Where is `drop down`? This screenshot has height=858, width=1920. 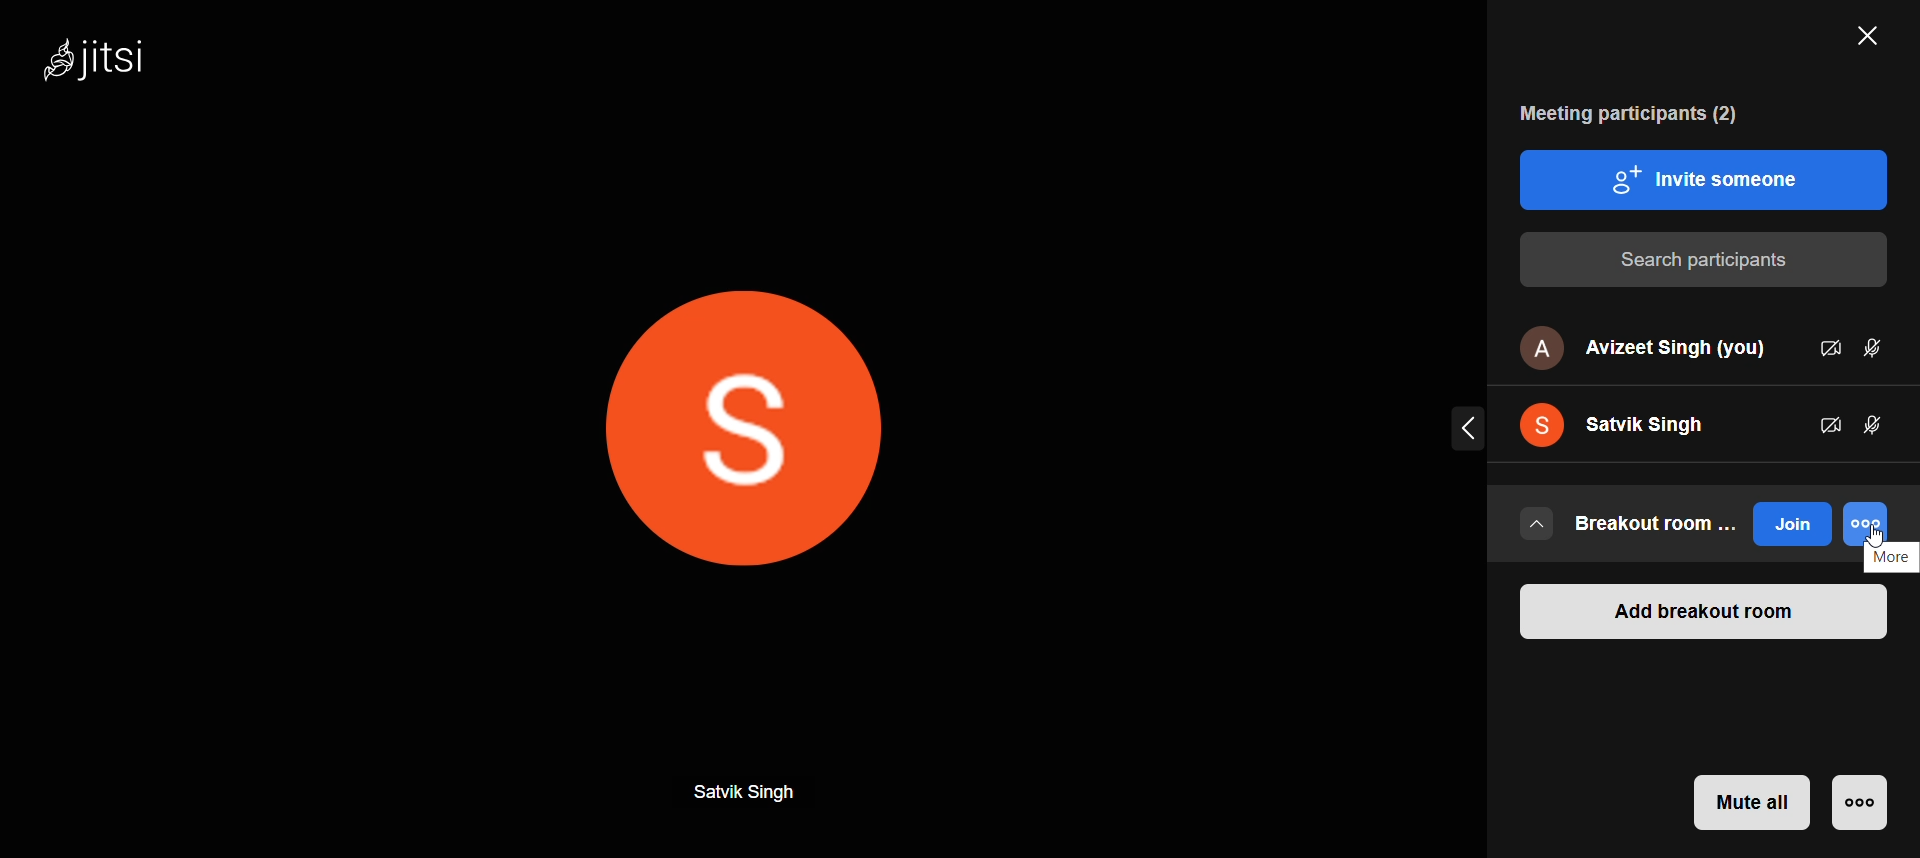
drop down is located at coordinates (1537, 522).